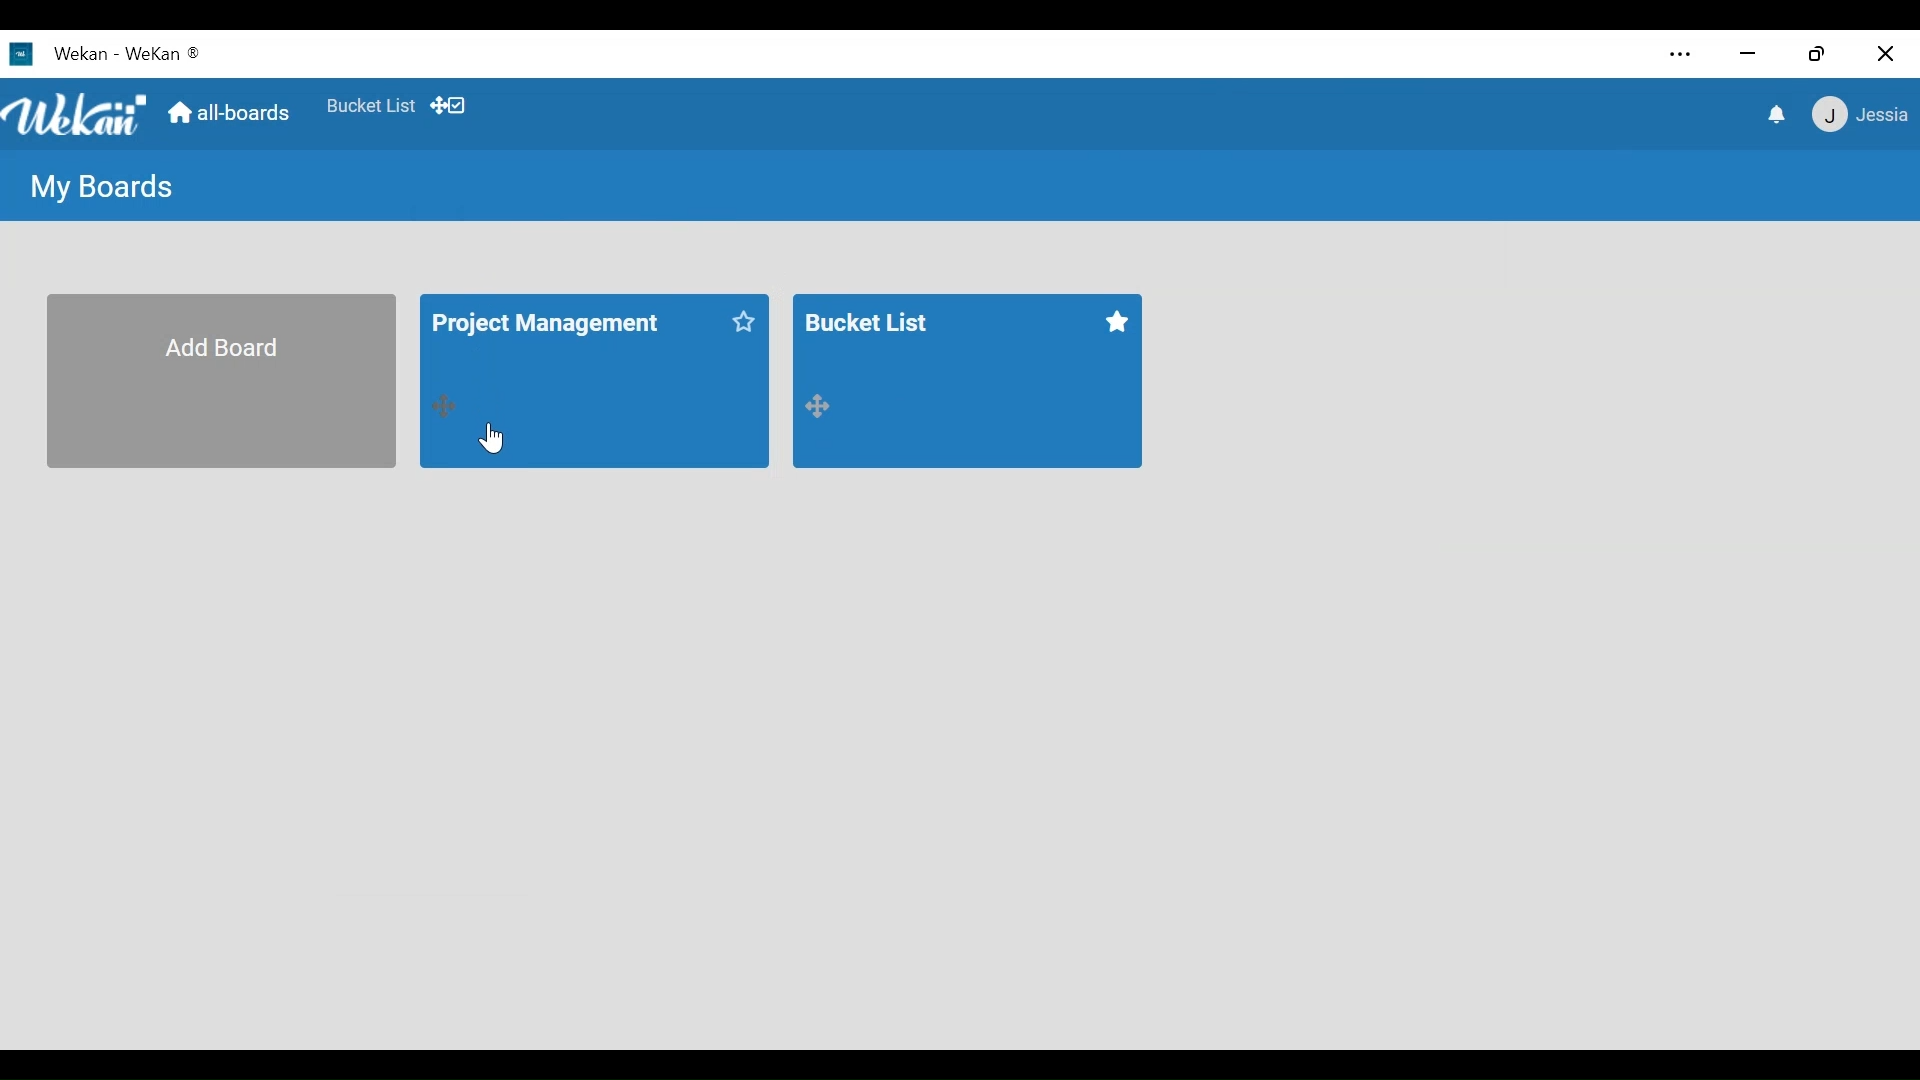 The image size is (1920, 1080). What do you see at coordinates (876, 320) in the screenshot?
I see `board title` at bounding box center [876, 320].